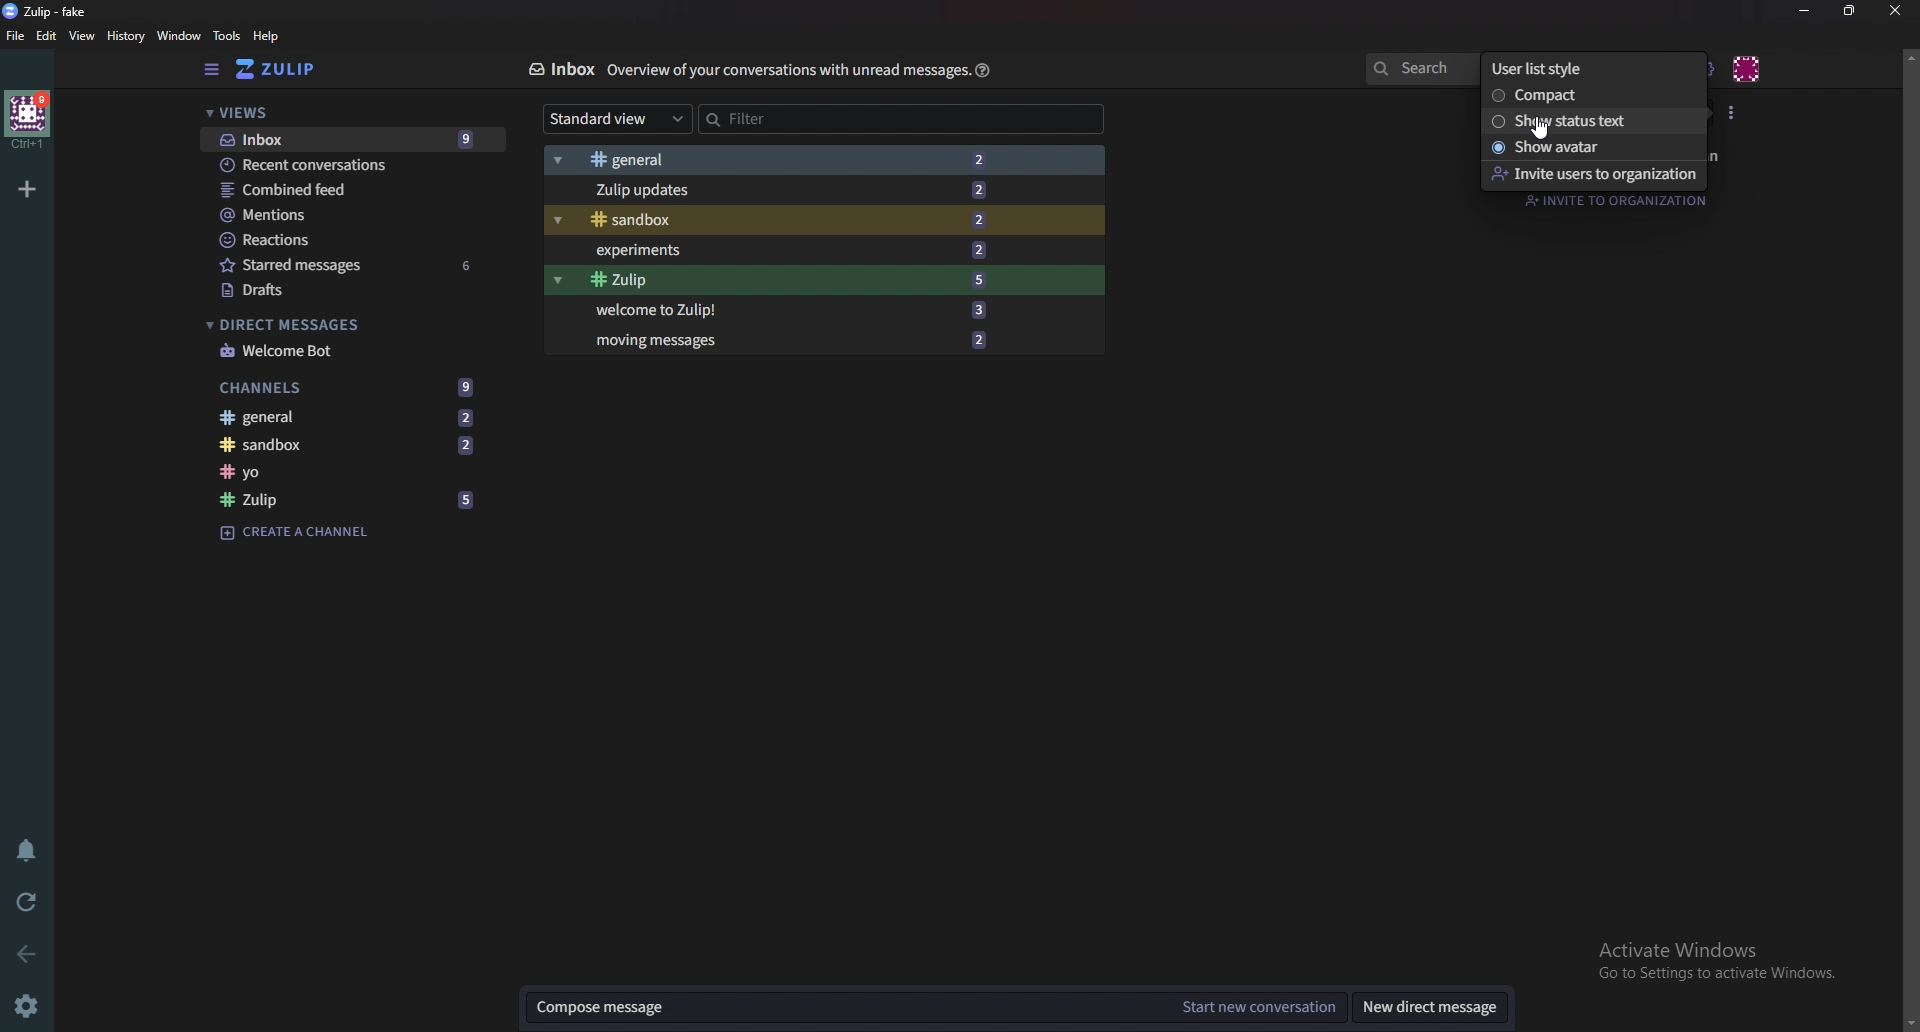  What do you see at coordinates (350, 138) in the screenshot?
I see `Inbox` at bounding box center [350, 138].